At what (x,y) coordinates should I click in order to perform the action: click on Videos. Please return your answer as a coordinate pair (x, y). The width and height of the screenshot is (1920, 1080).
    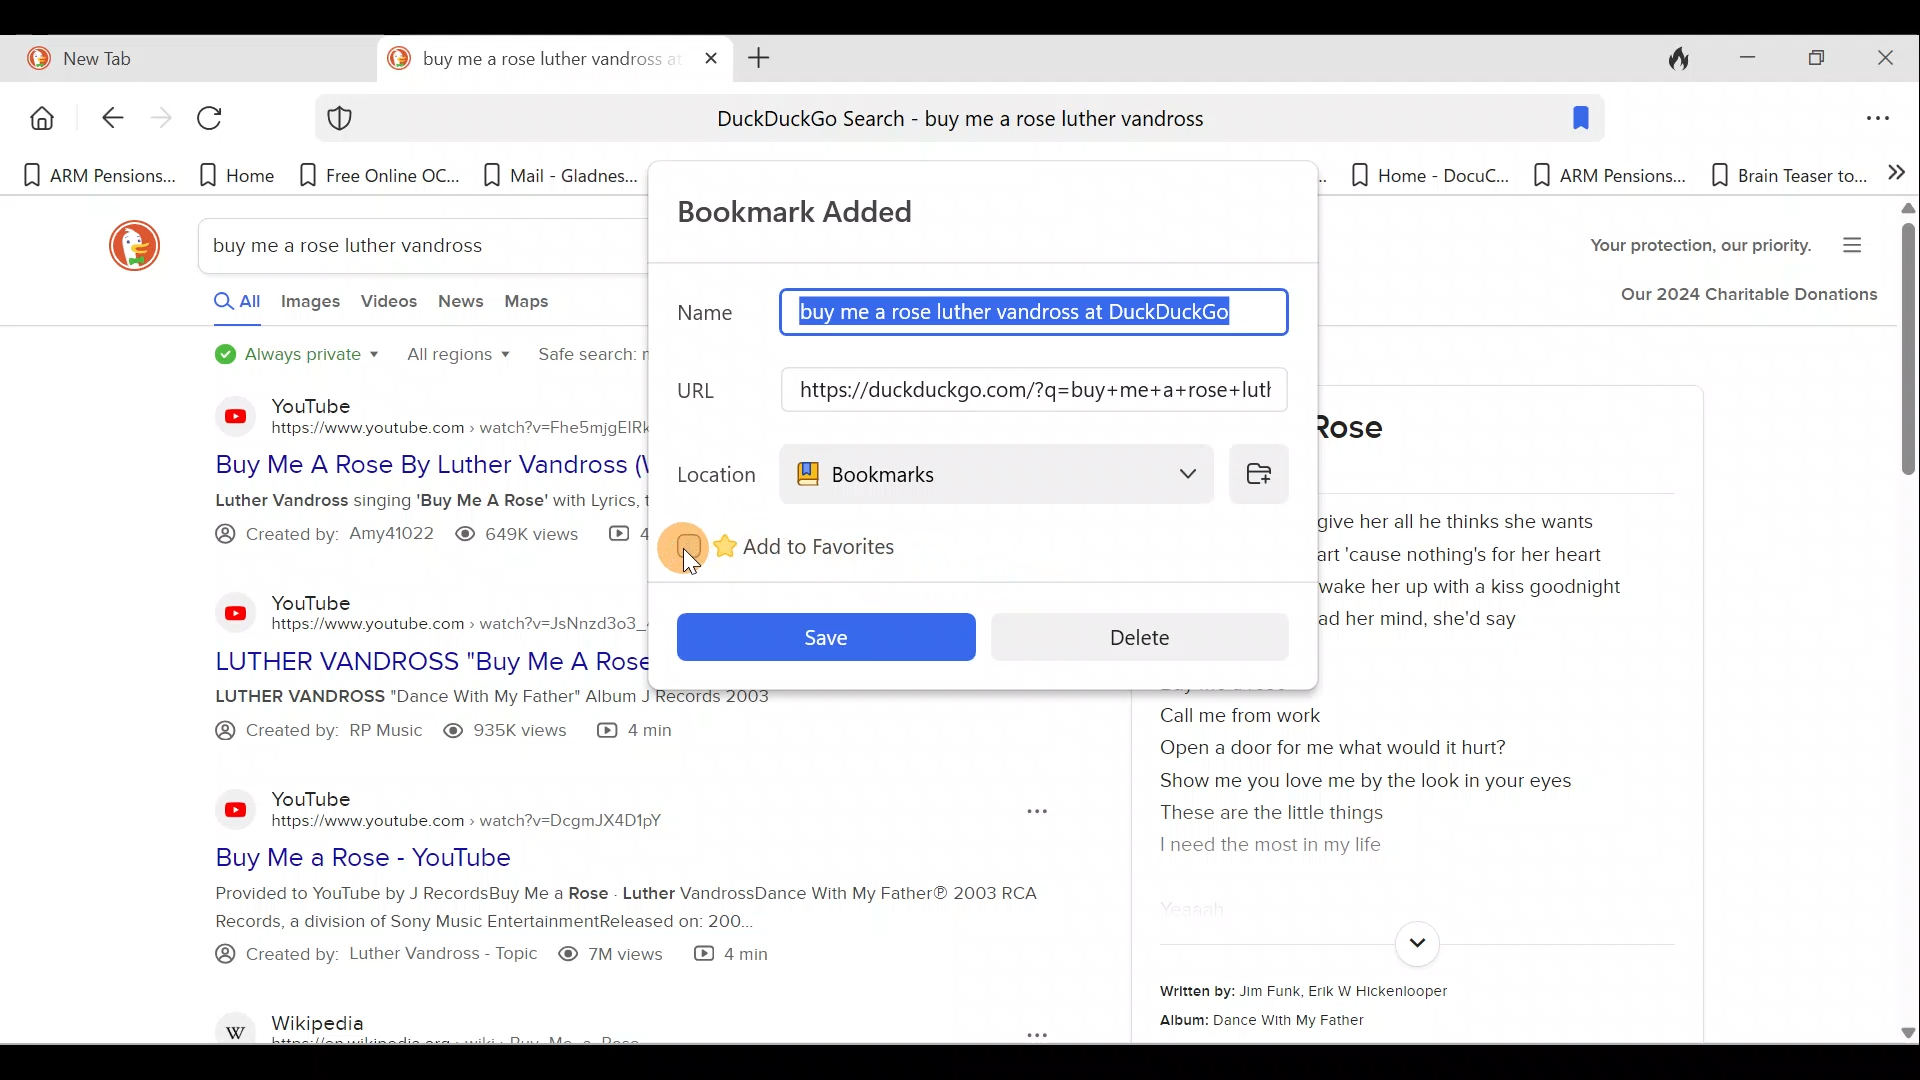
    Looking at the image, I should click on (389, 309).